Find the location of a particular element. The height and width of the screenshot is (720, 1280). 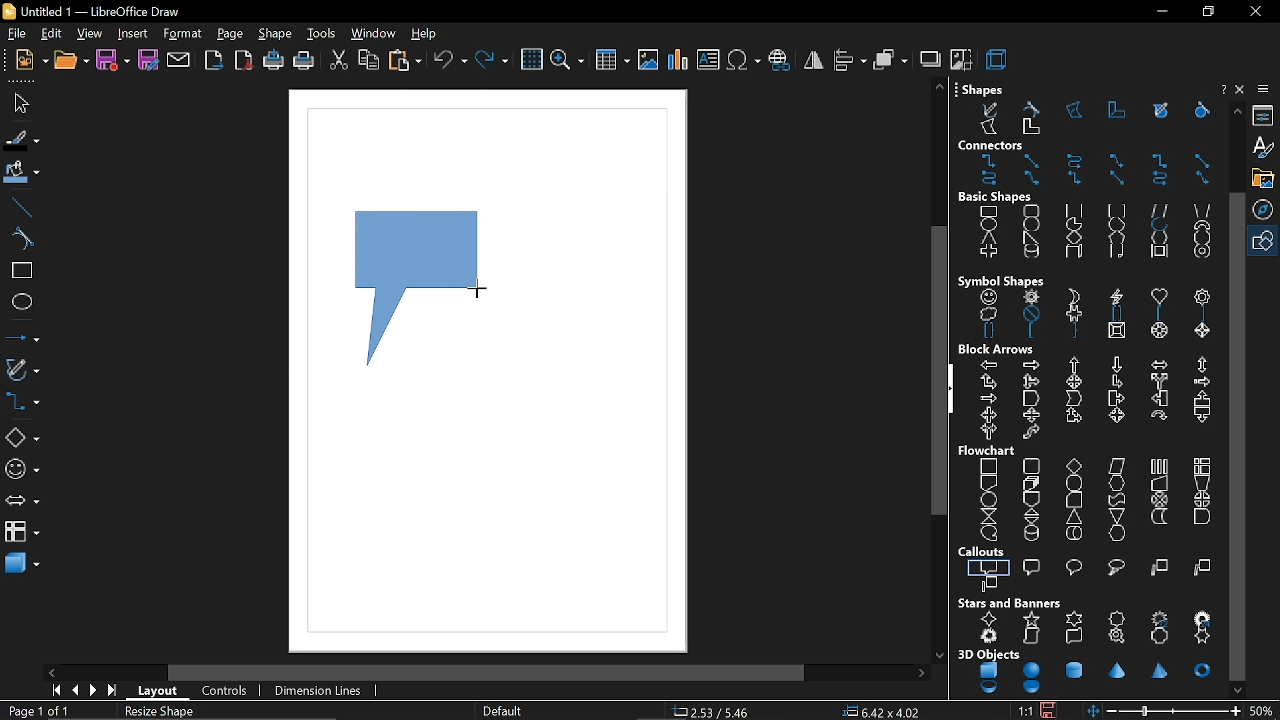

polygon filled is located at coordinates (989, 128).